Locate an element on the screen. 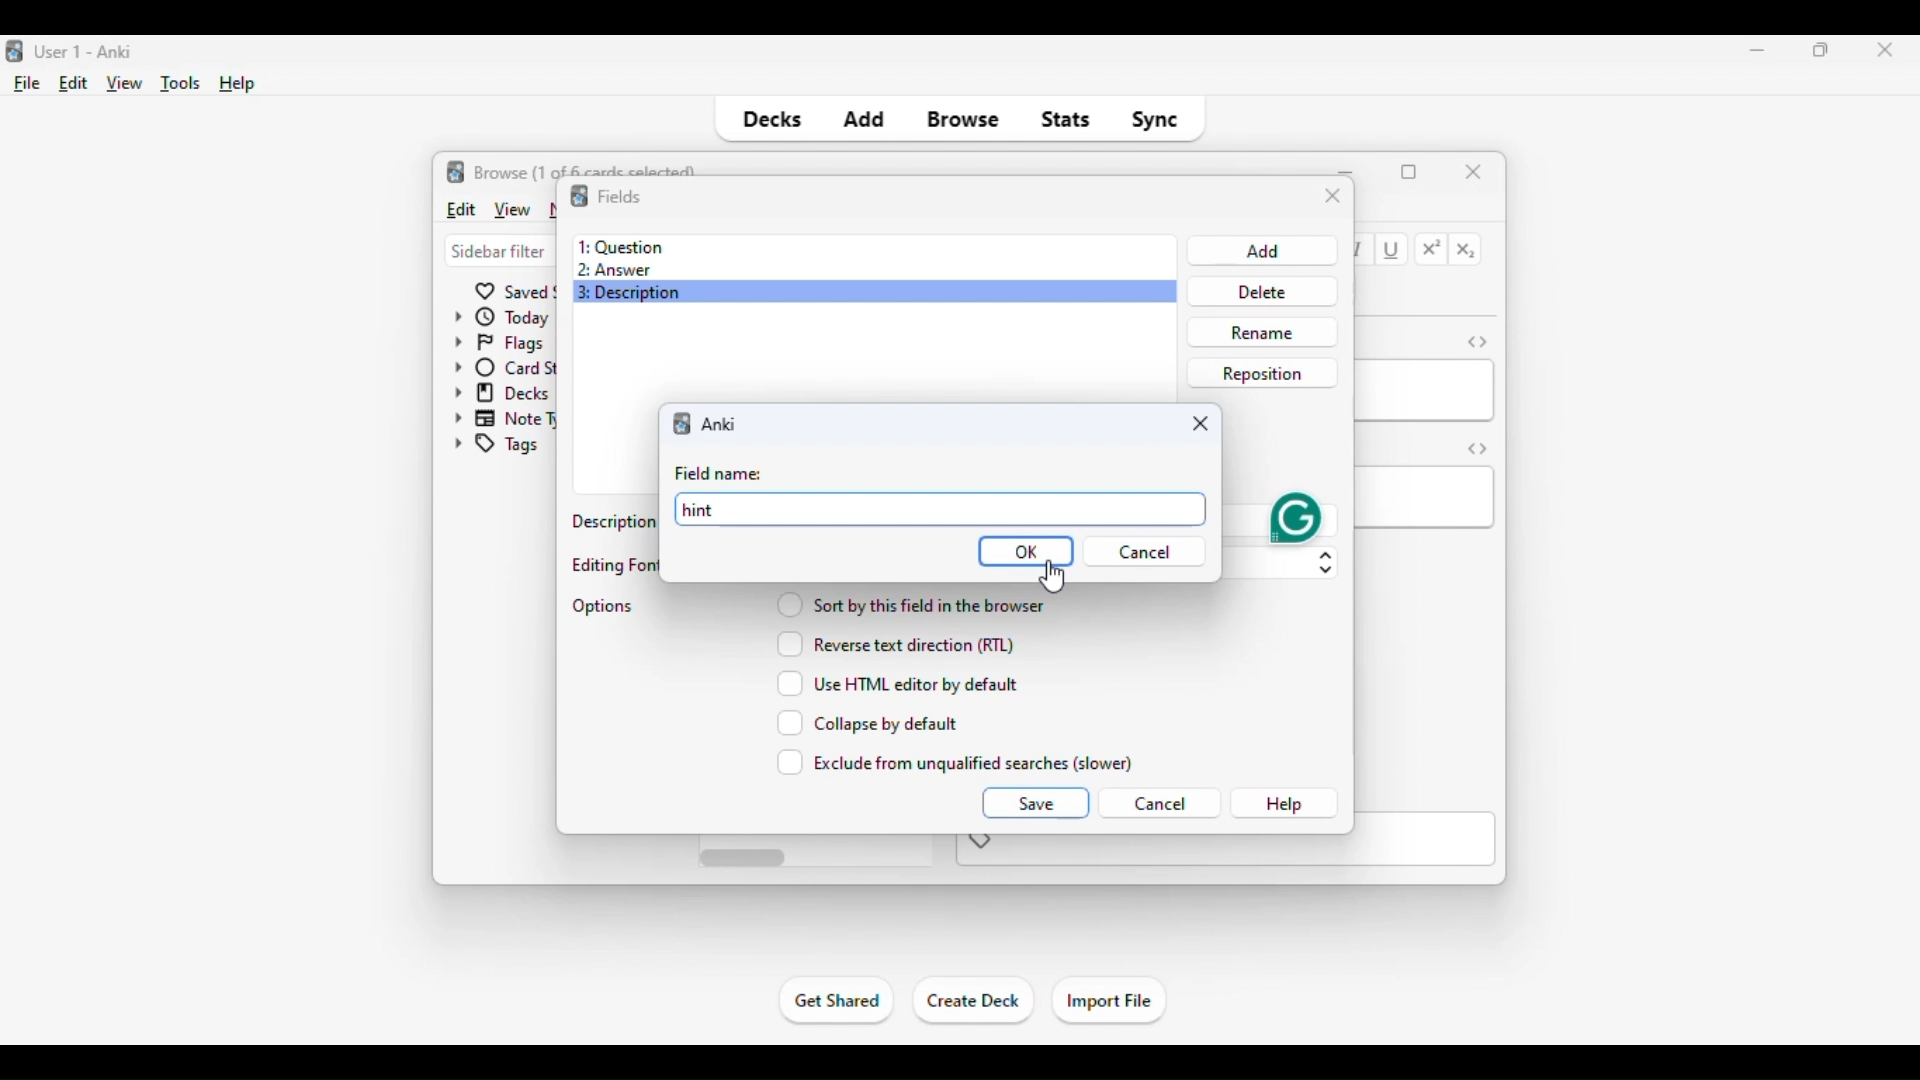 This screenshot has width=1920, height=1080. collapse by default is located at coordinates (868, 723).